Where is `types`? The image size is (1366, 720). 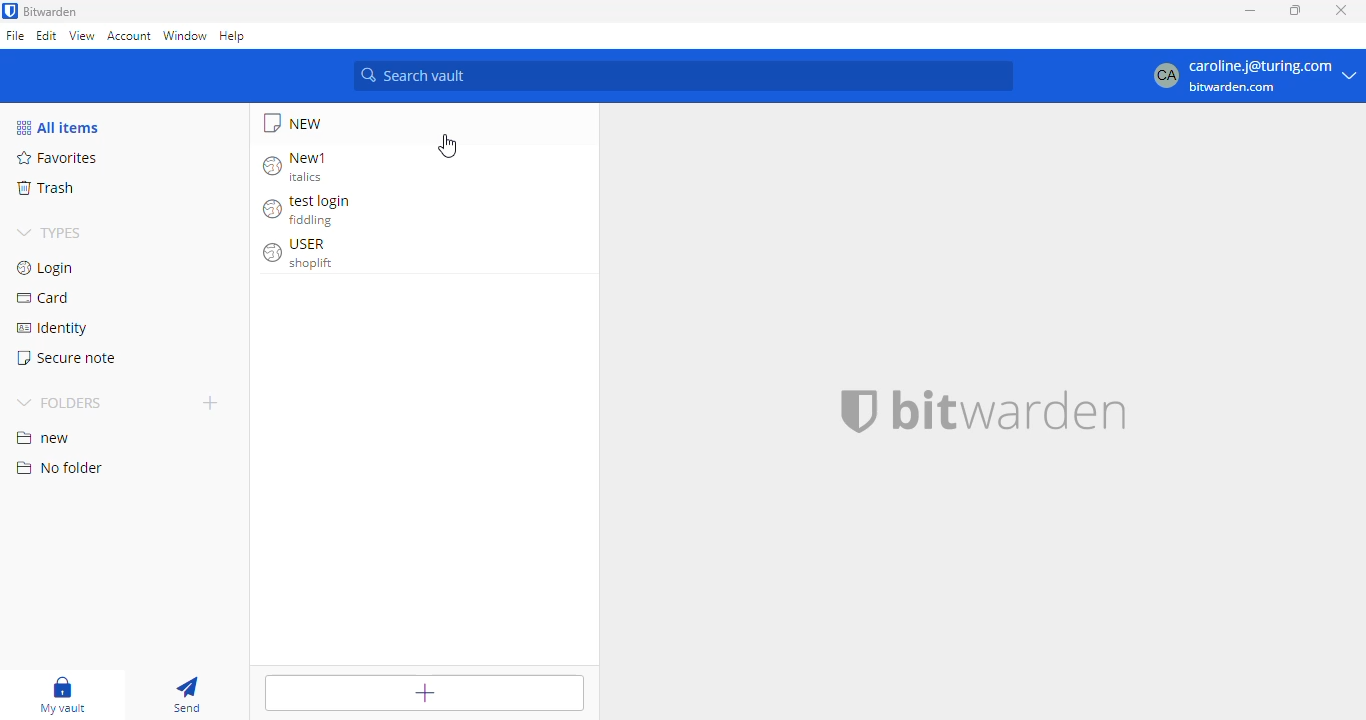
types is located at coordinates (50, 233).